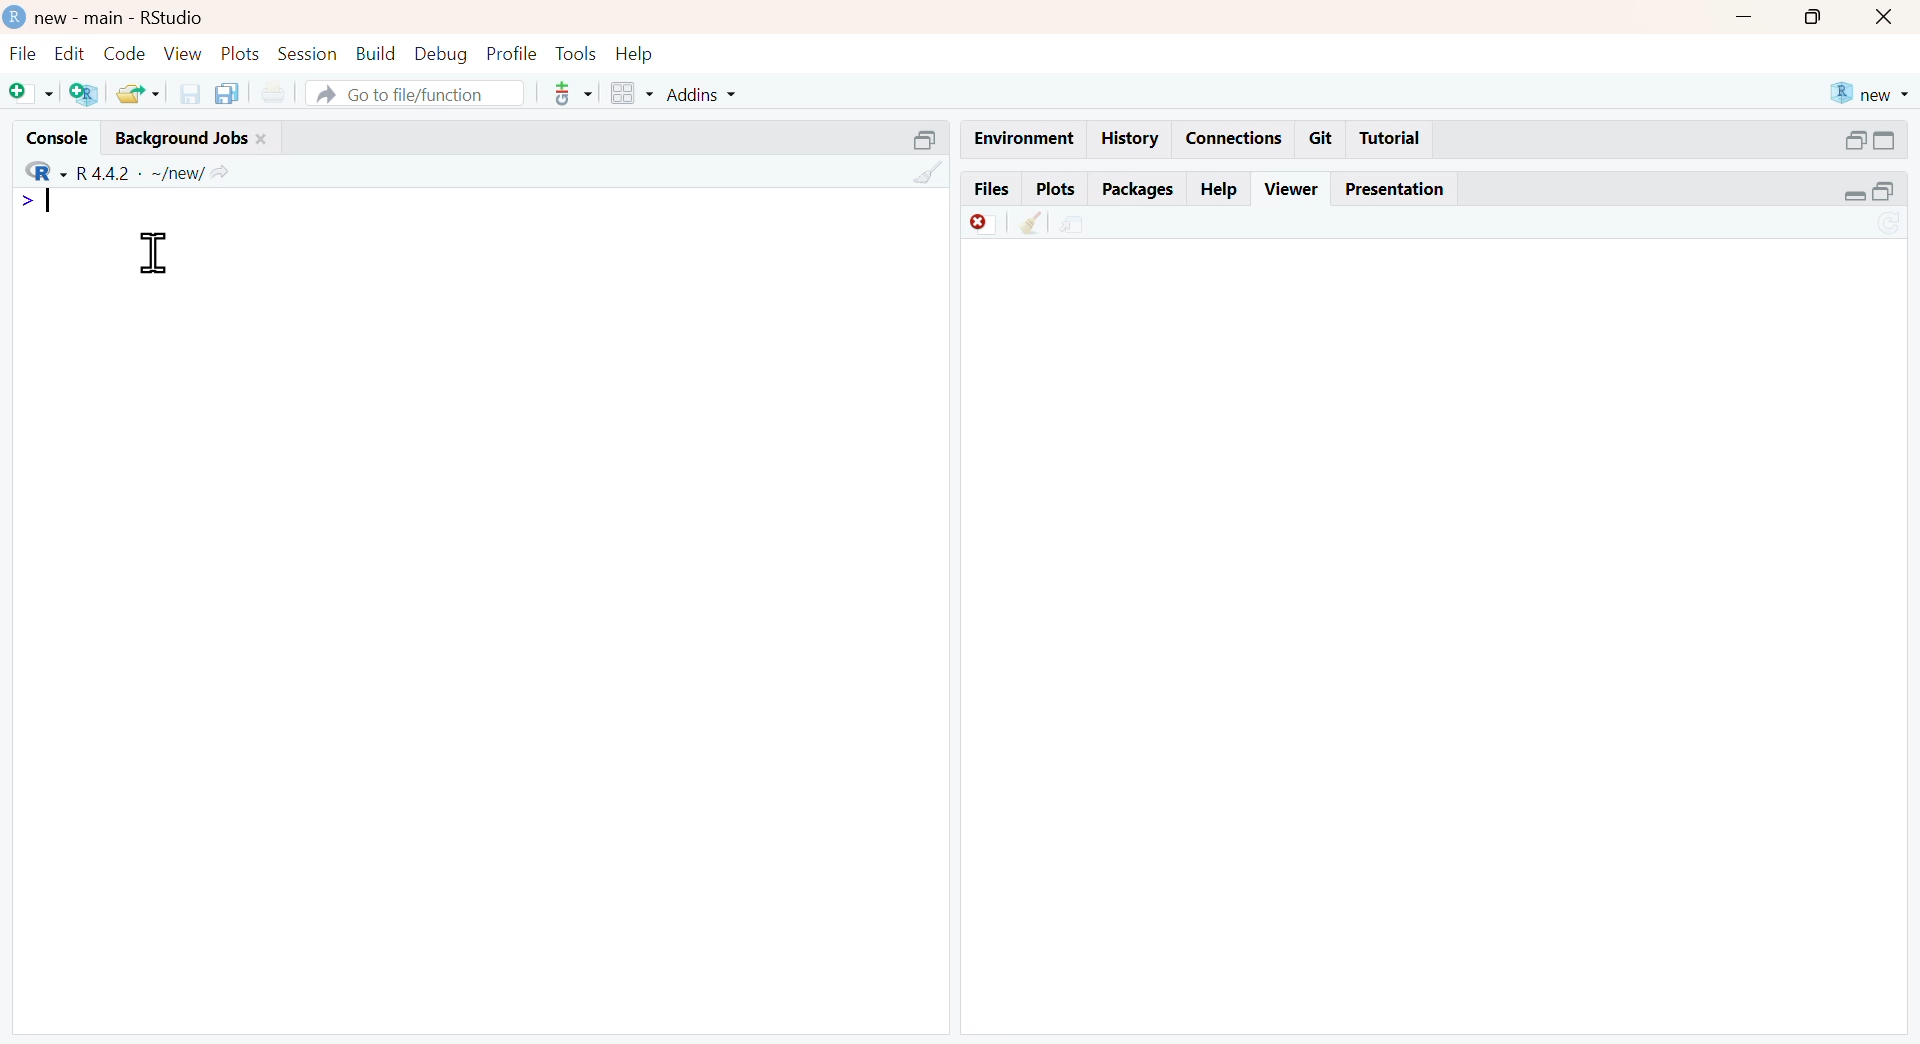 This screenshot has height=1044, width=1920. Describe the element at coordinates (1748, 16) in the screenshot. I see `Minimise ` at that location.